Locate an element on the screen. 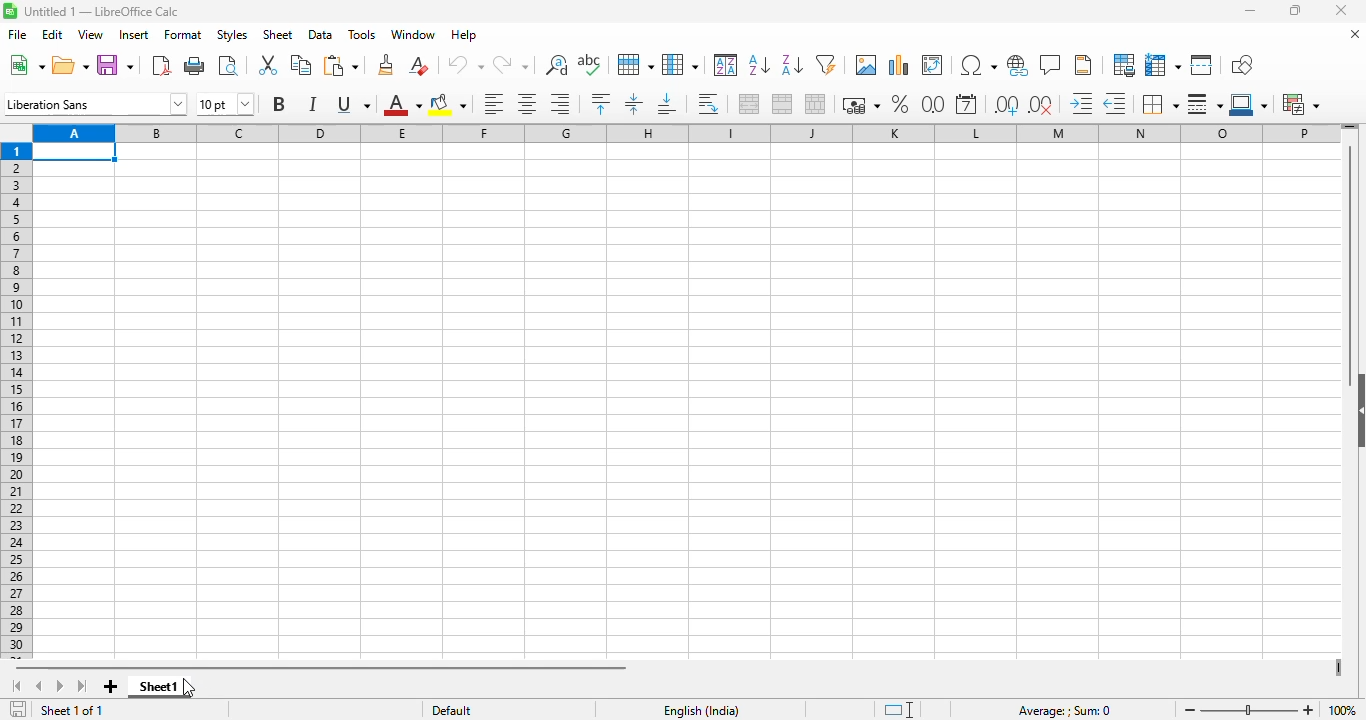 This screenshot has height=720, width=1366. scroll to previous sheet is located at coordinates (39, 687).